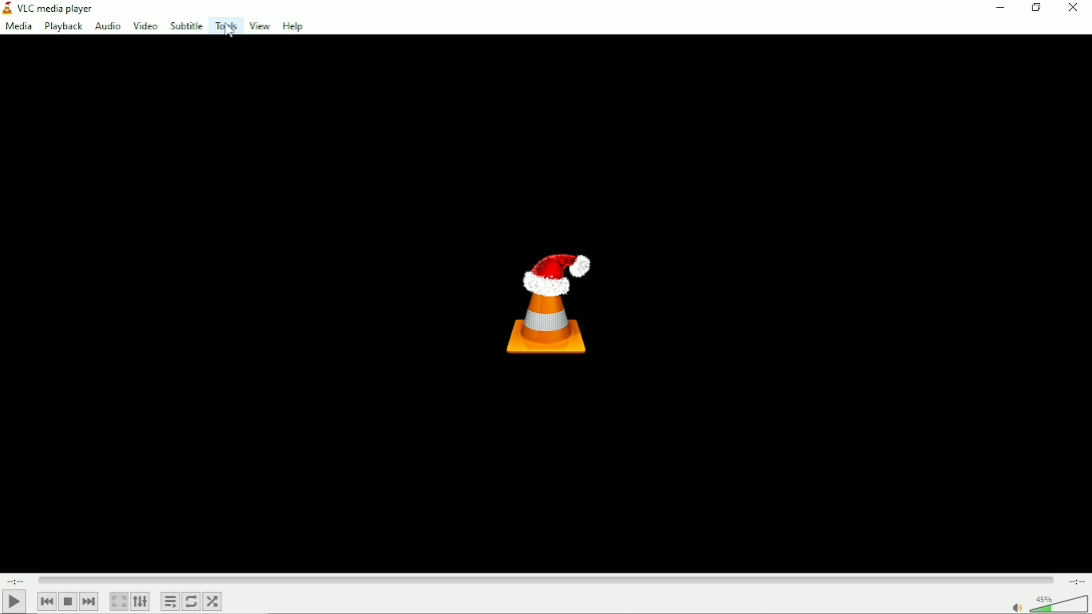 The image size is (1092, 614). What do you see at coordinates (1074, 8) in the screenshot?
I see `Close` at bounding box center [1074, 8].